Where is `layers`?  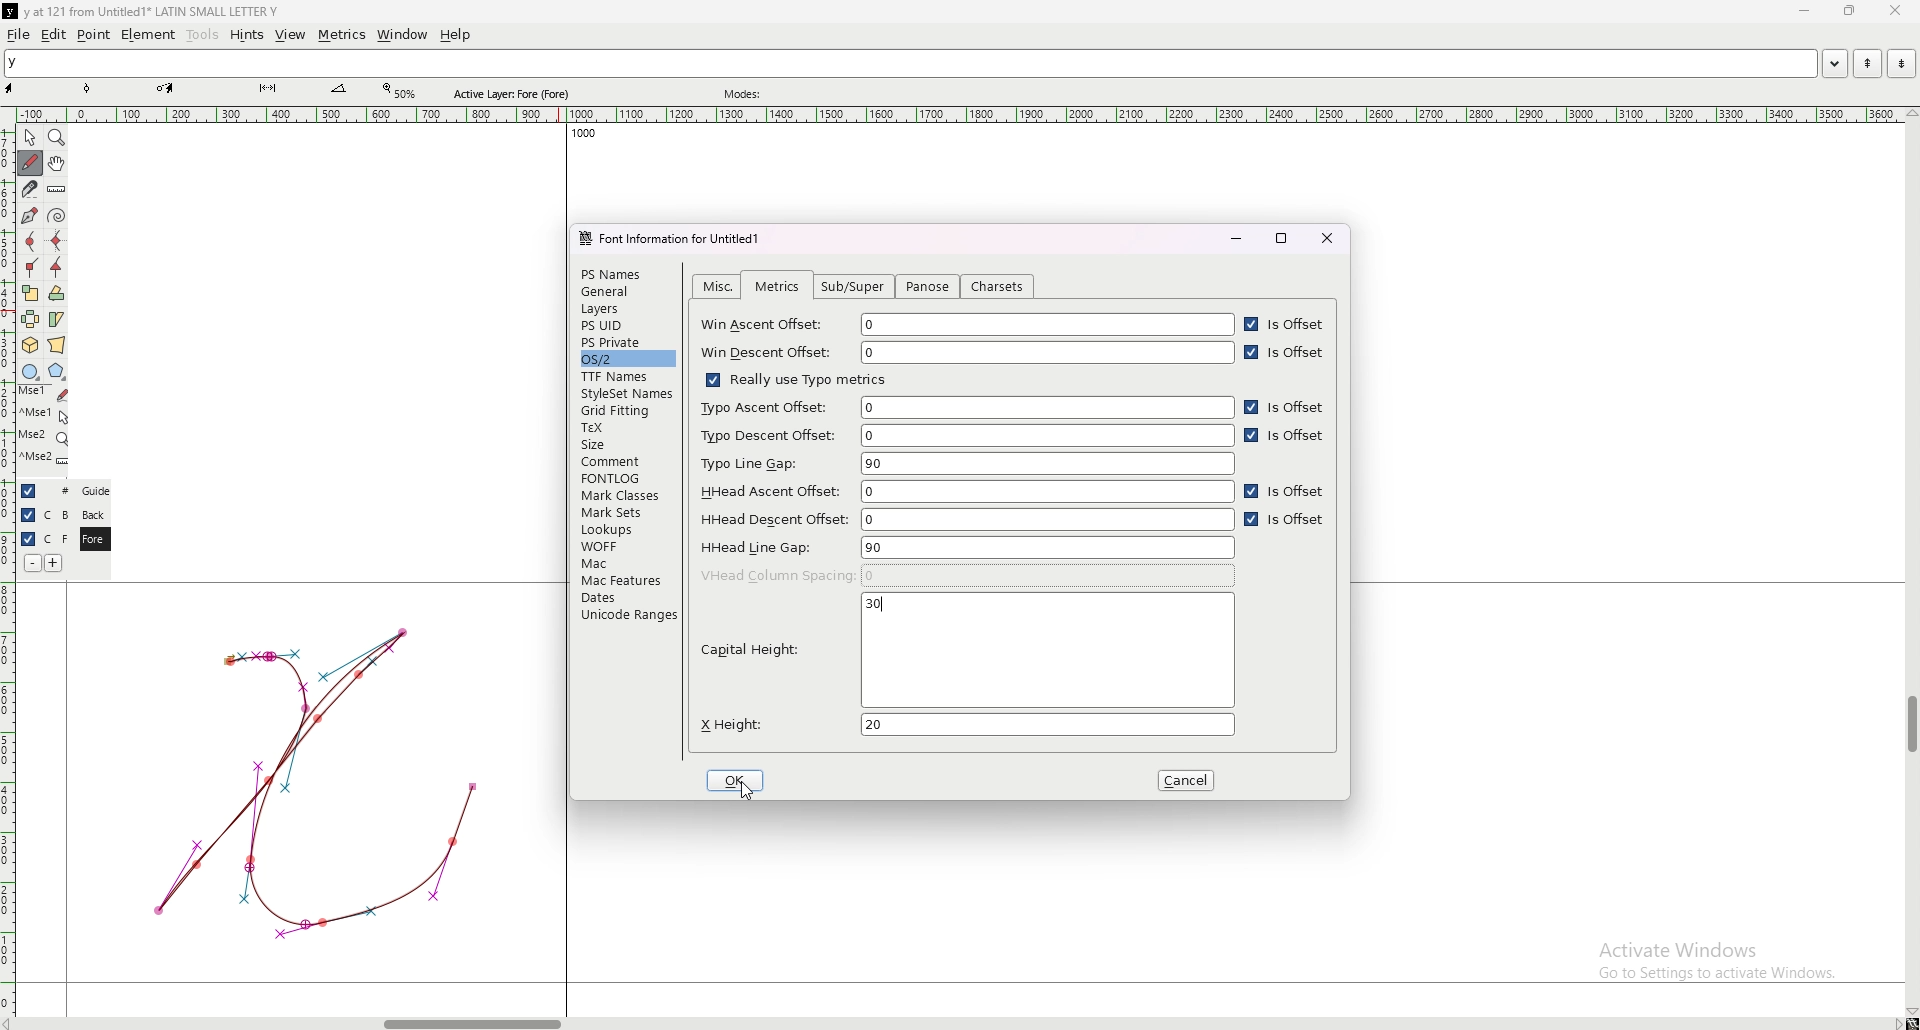
layers is located at coordinates (625, 309).